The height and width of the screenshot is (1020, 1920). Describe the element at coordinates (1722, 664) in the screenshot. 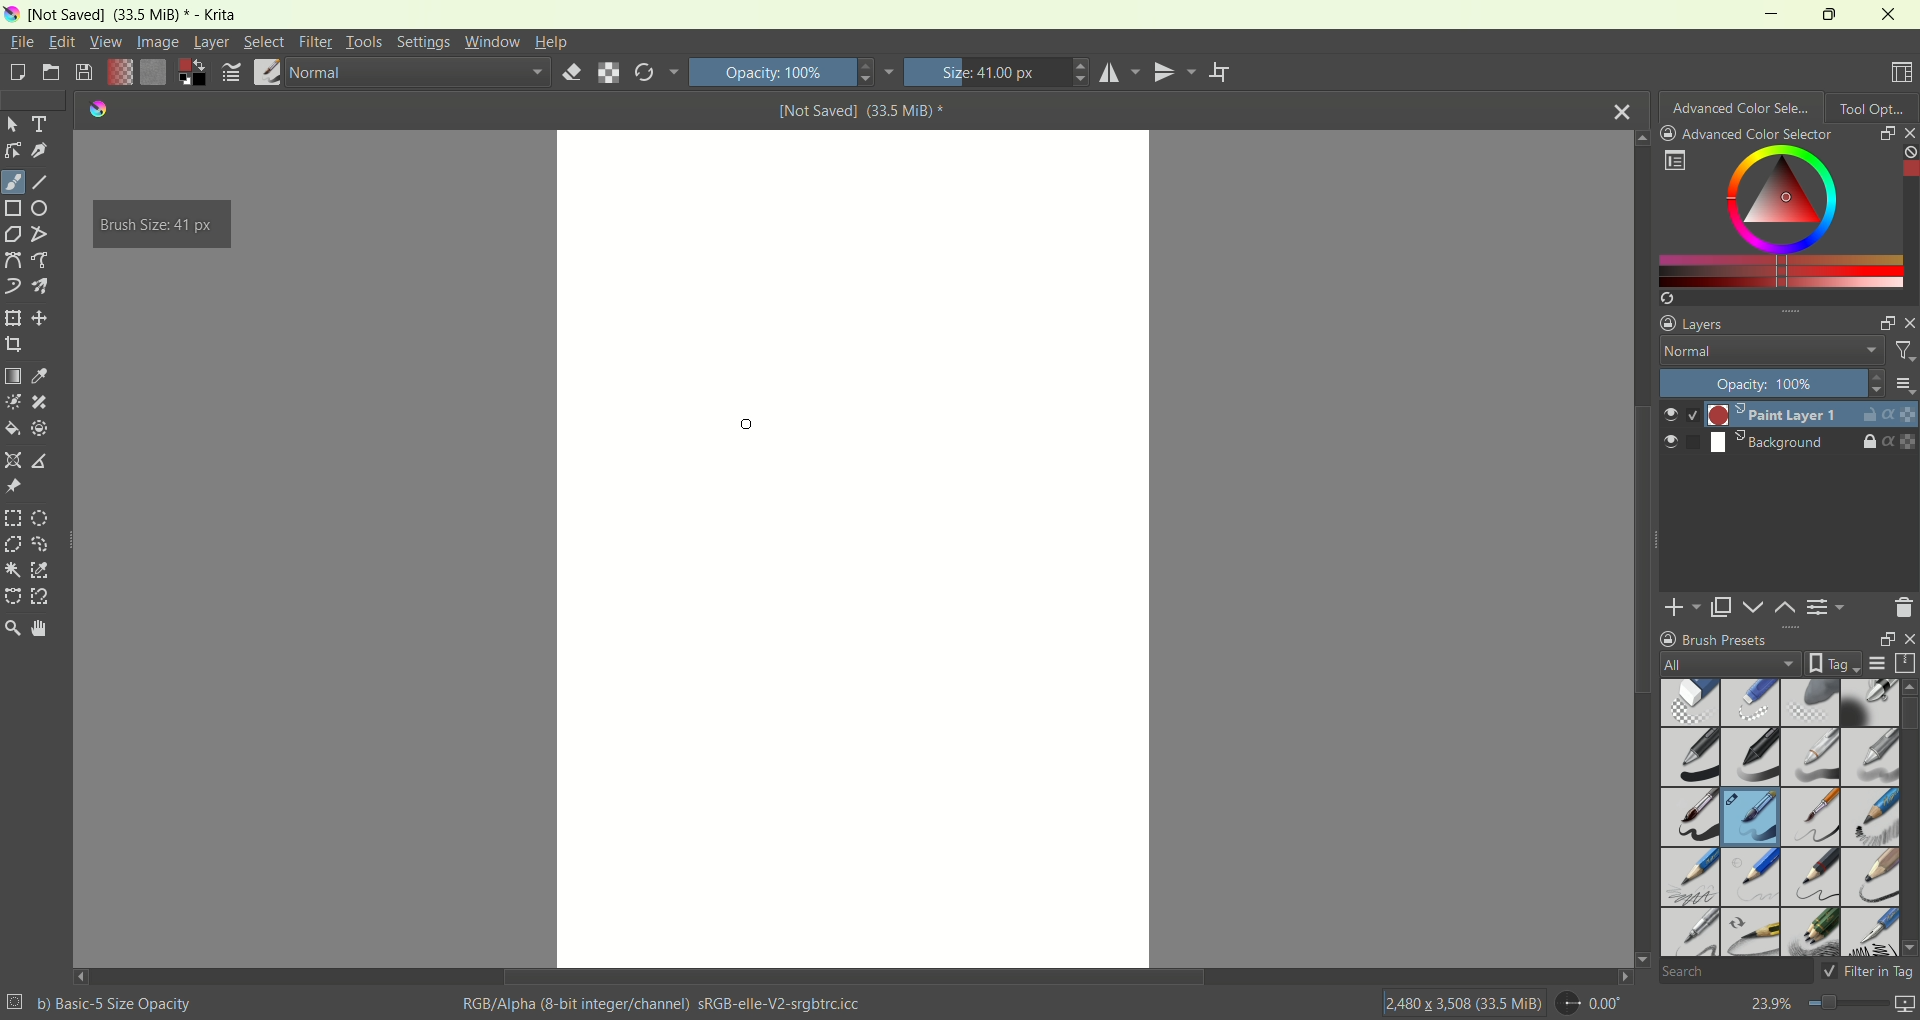

I see `all` at that location.